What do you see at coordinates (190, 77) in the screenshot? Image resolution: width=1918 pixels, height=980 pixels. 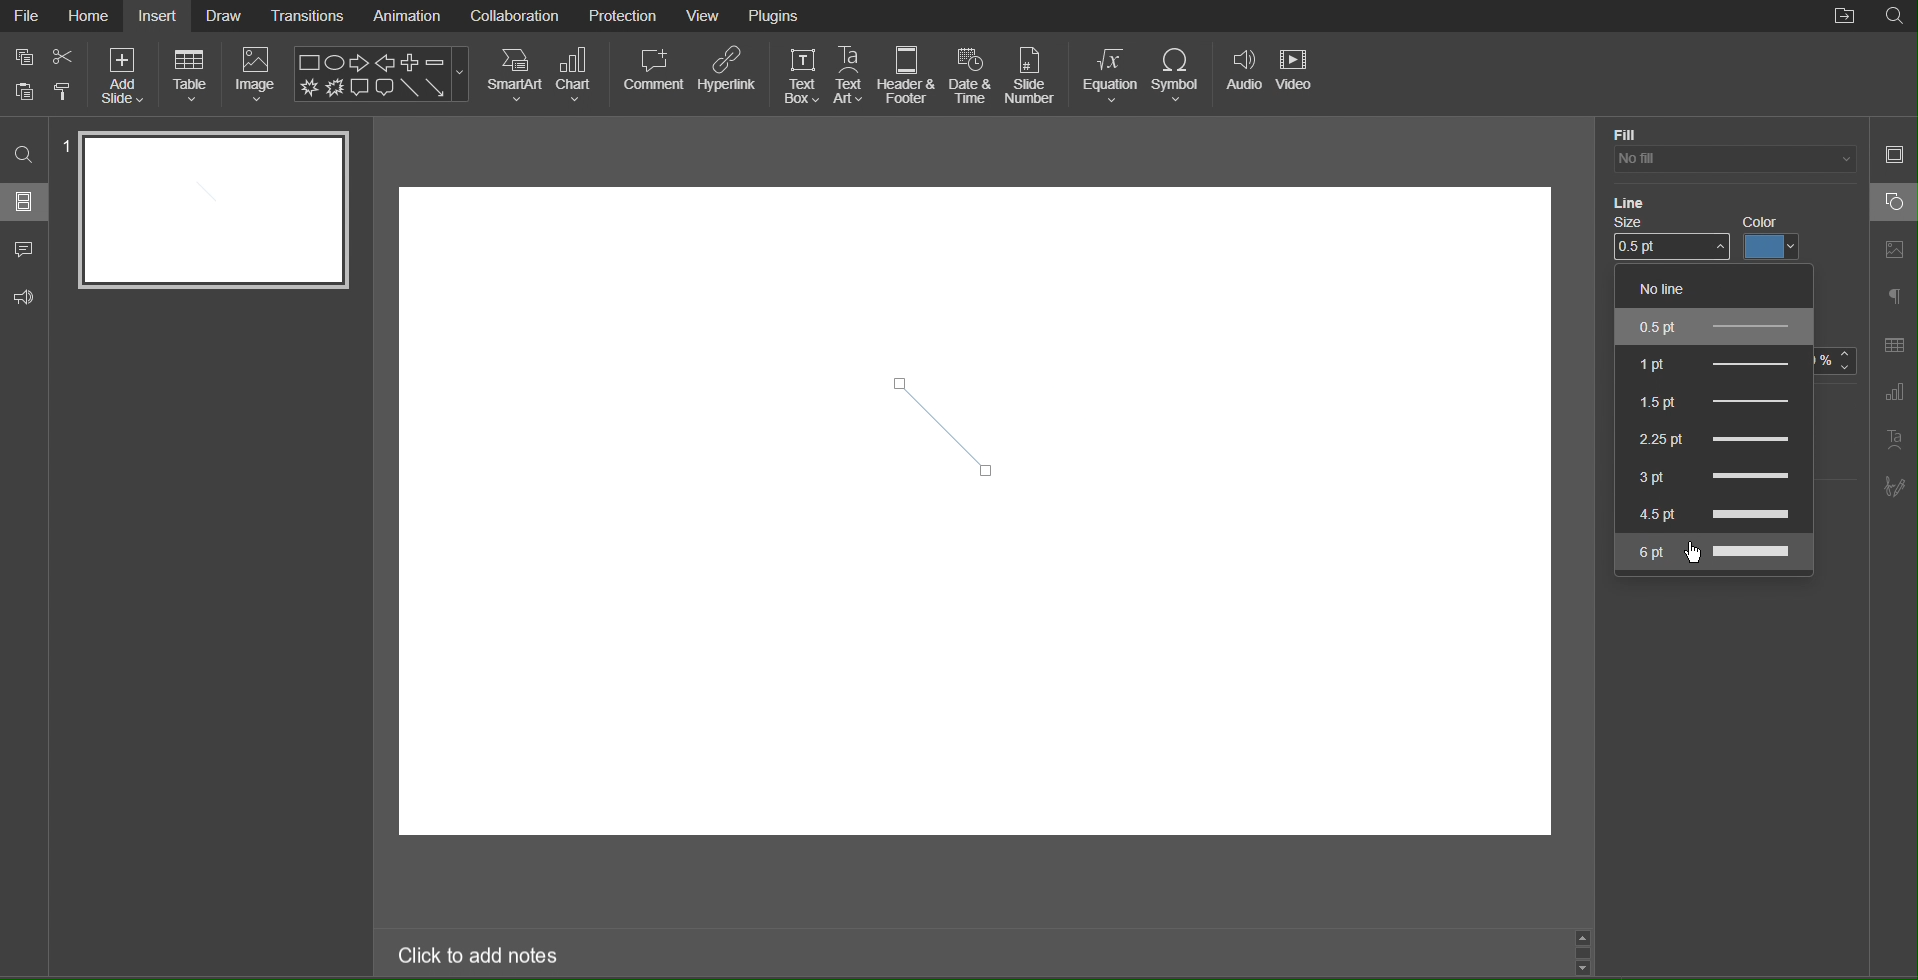 I see `Table` at bounding box center [190, 77].